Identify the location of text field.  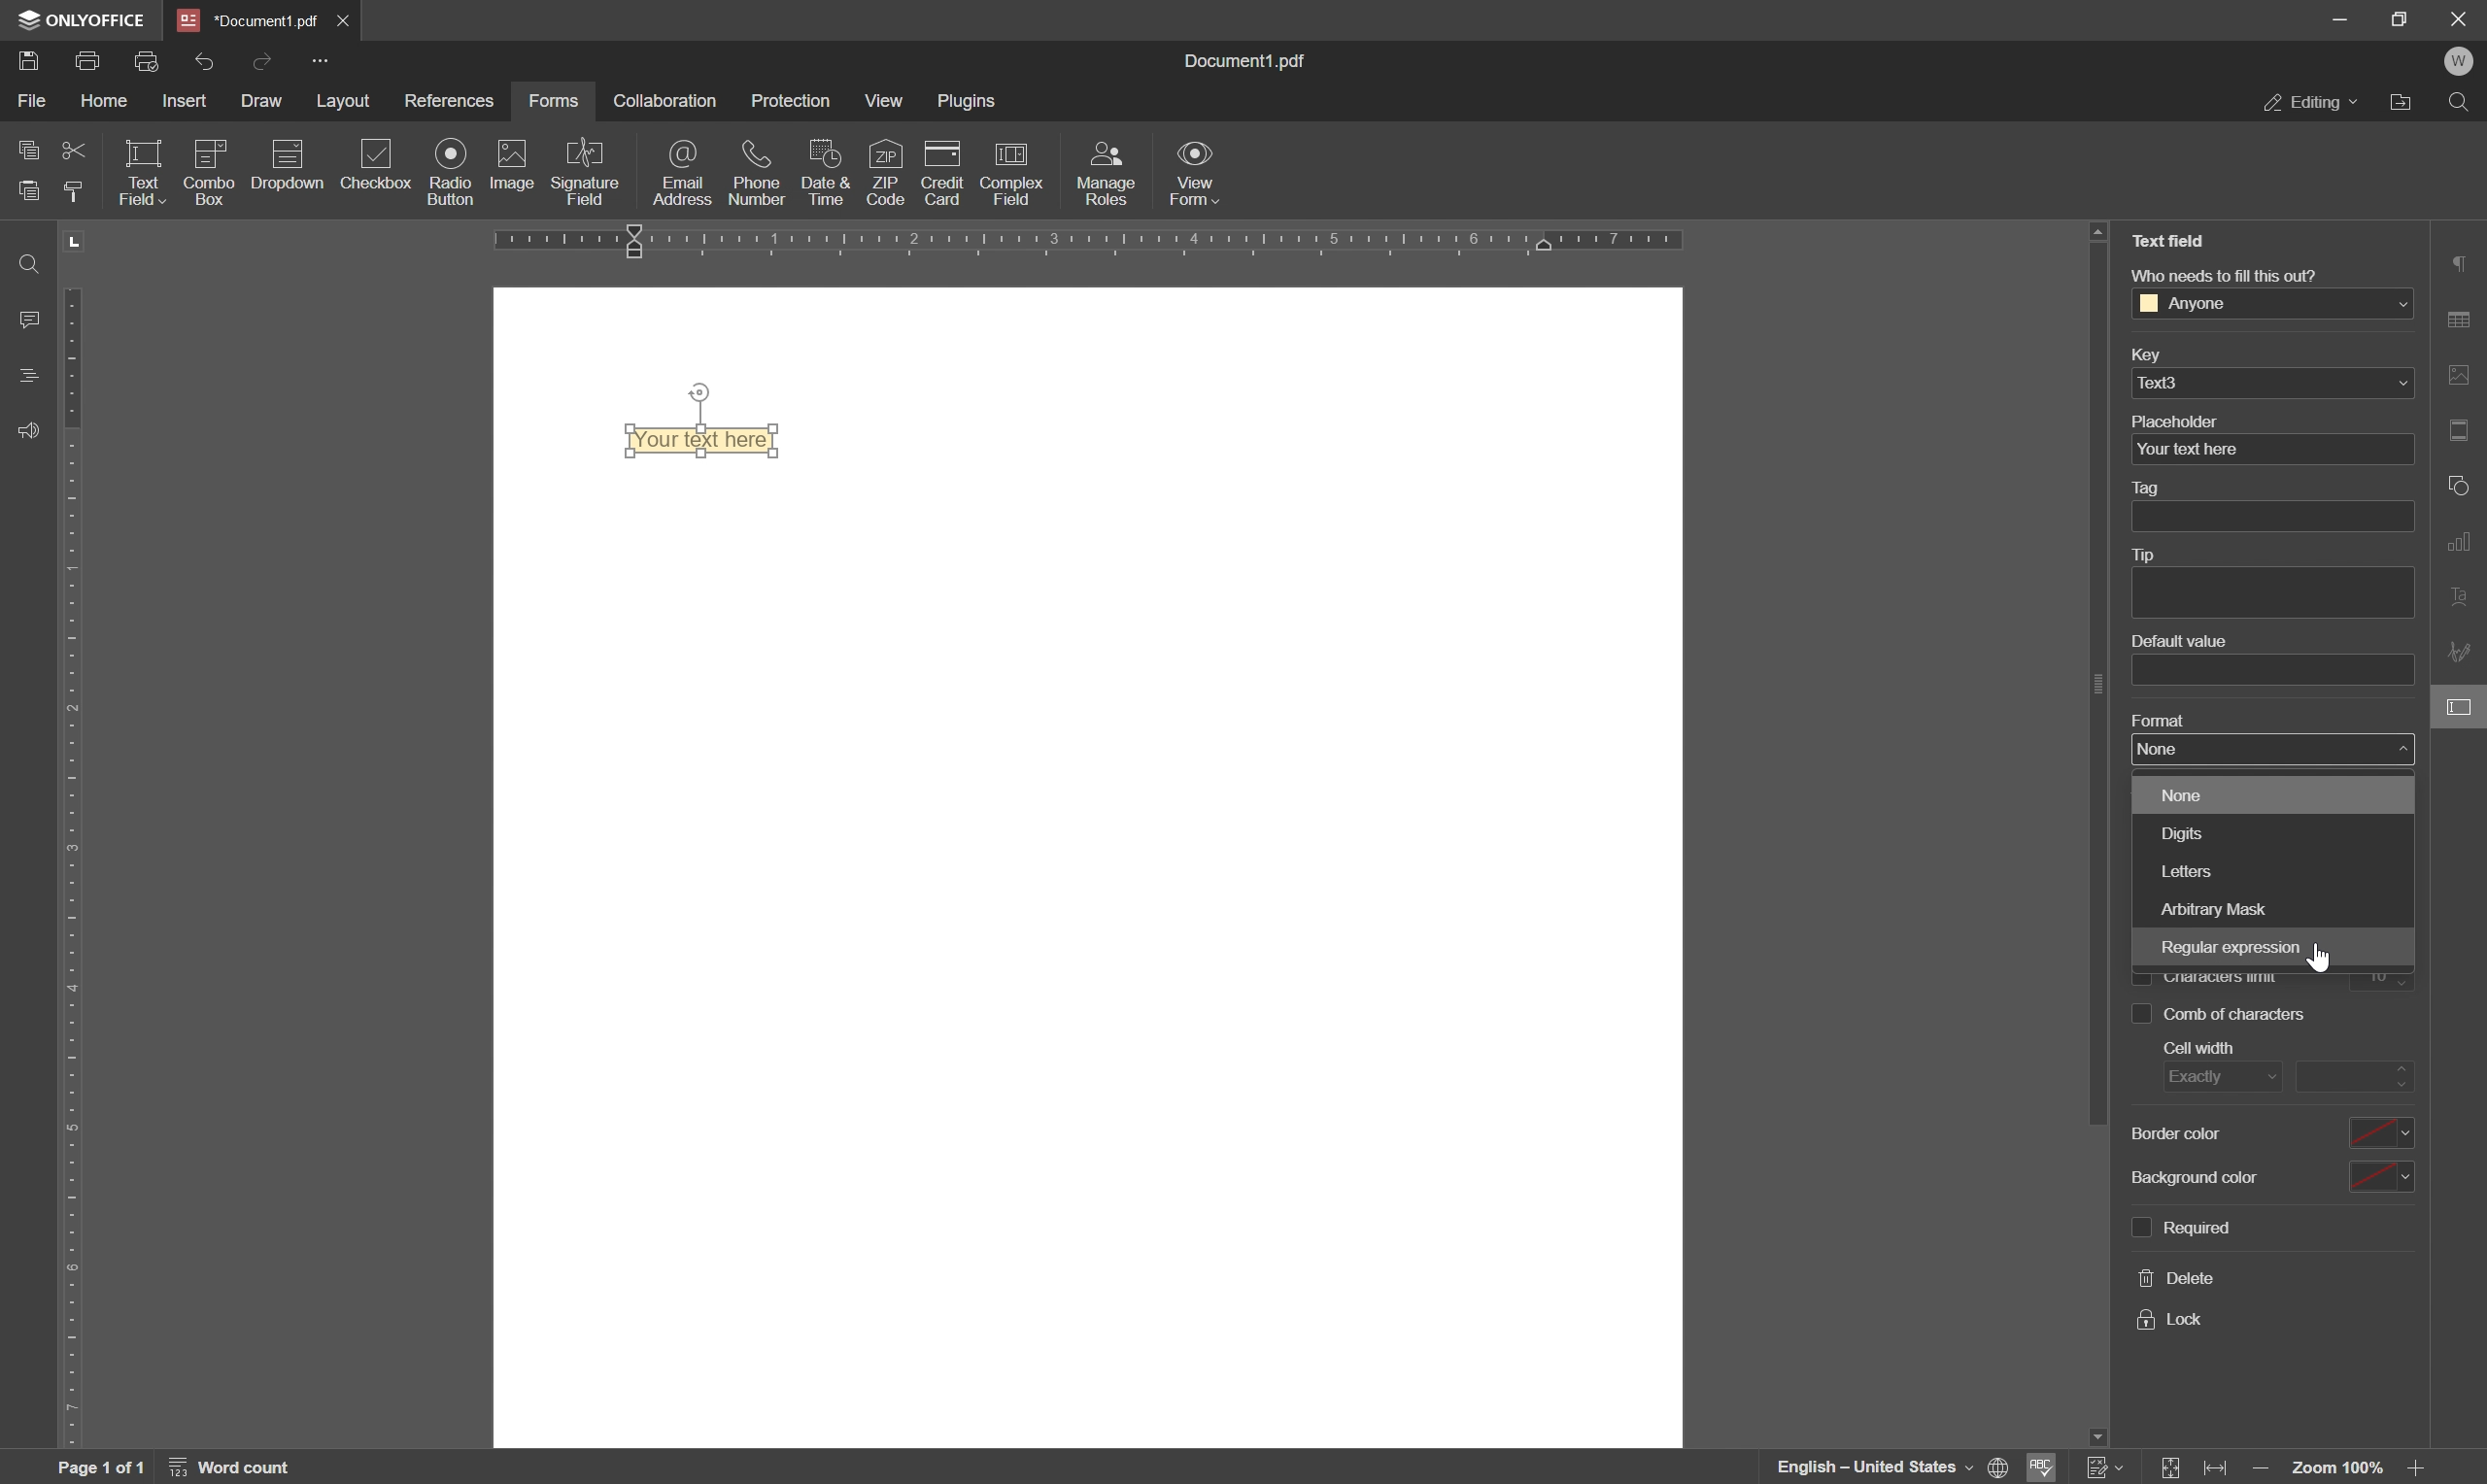
(141, 171).